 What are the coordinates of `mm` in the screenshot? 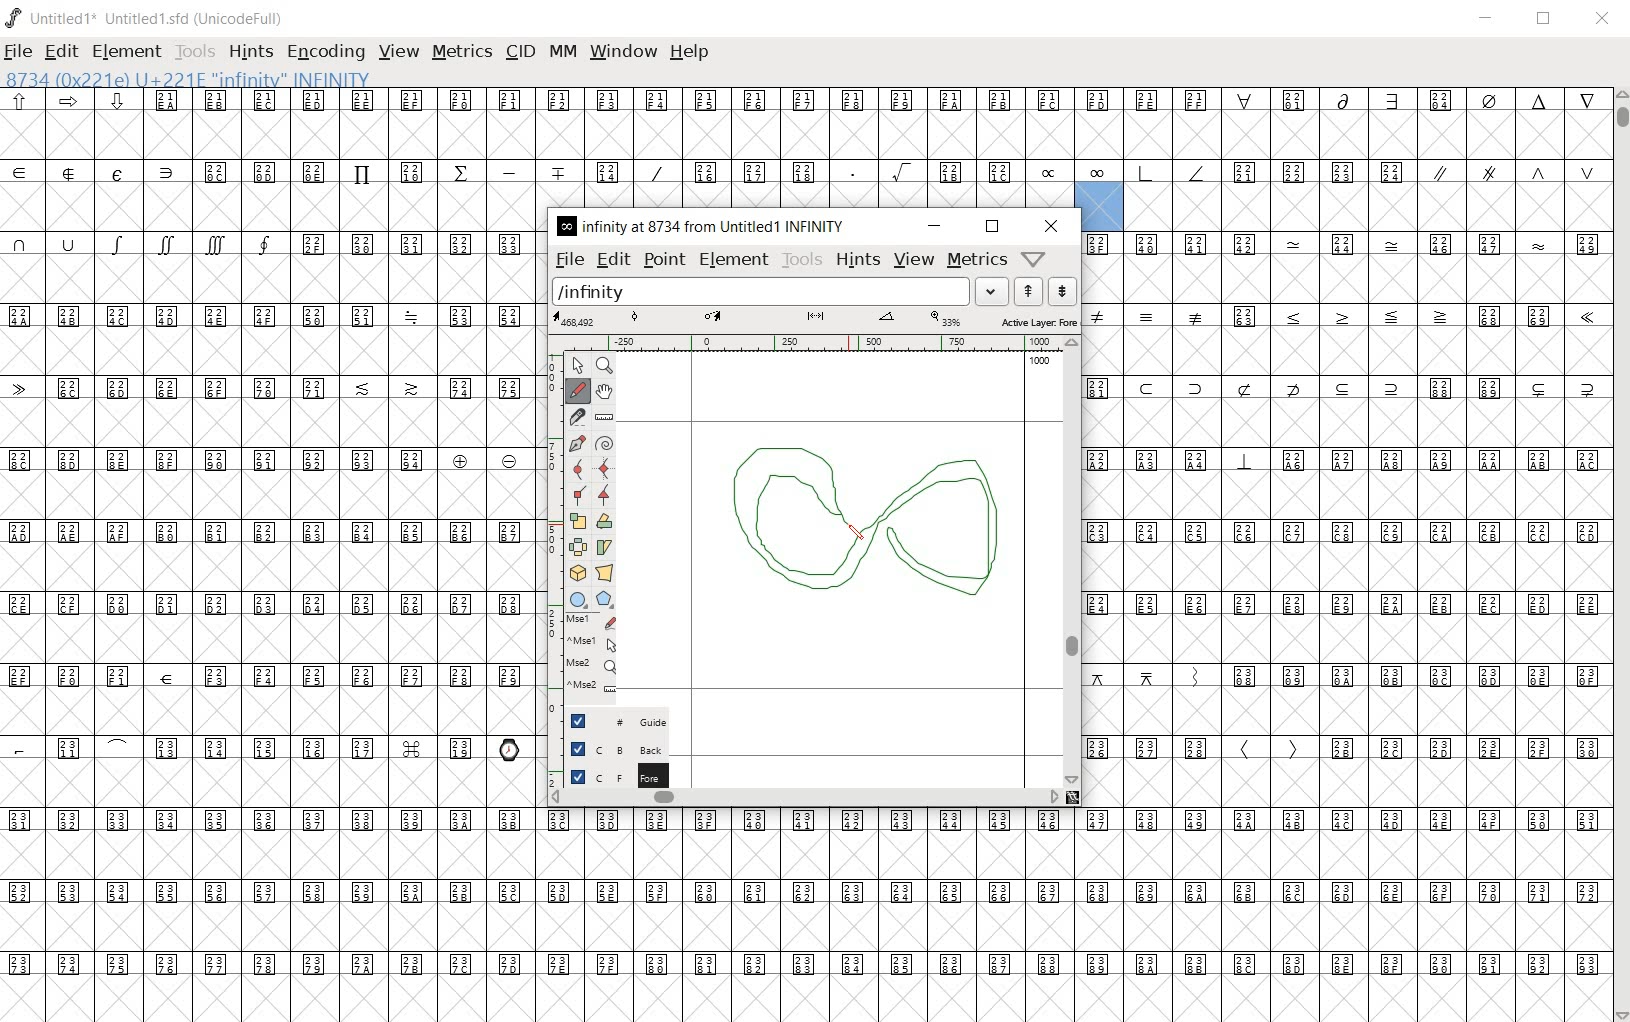 It's located at (561, 53).